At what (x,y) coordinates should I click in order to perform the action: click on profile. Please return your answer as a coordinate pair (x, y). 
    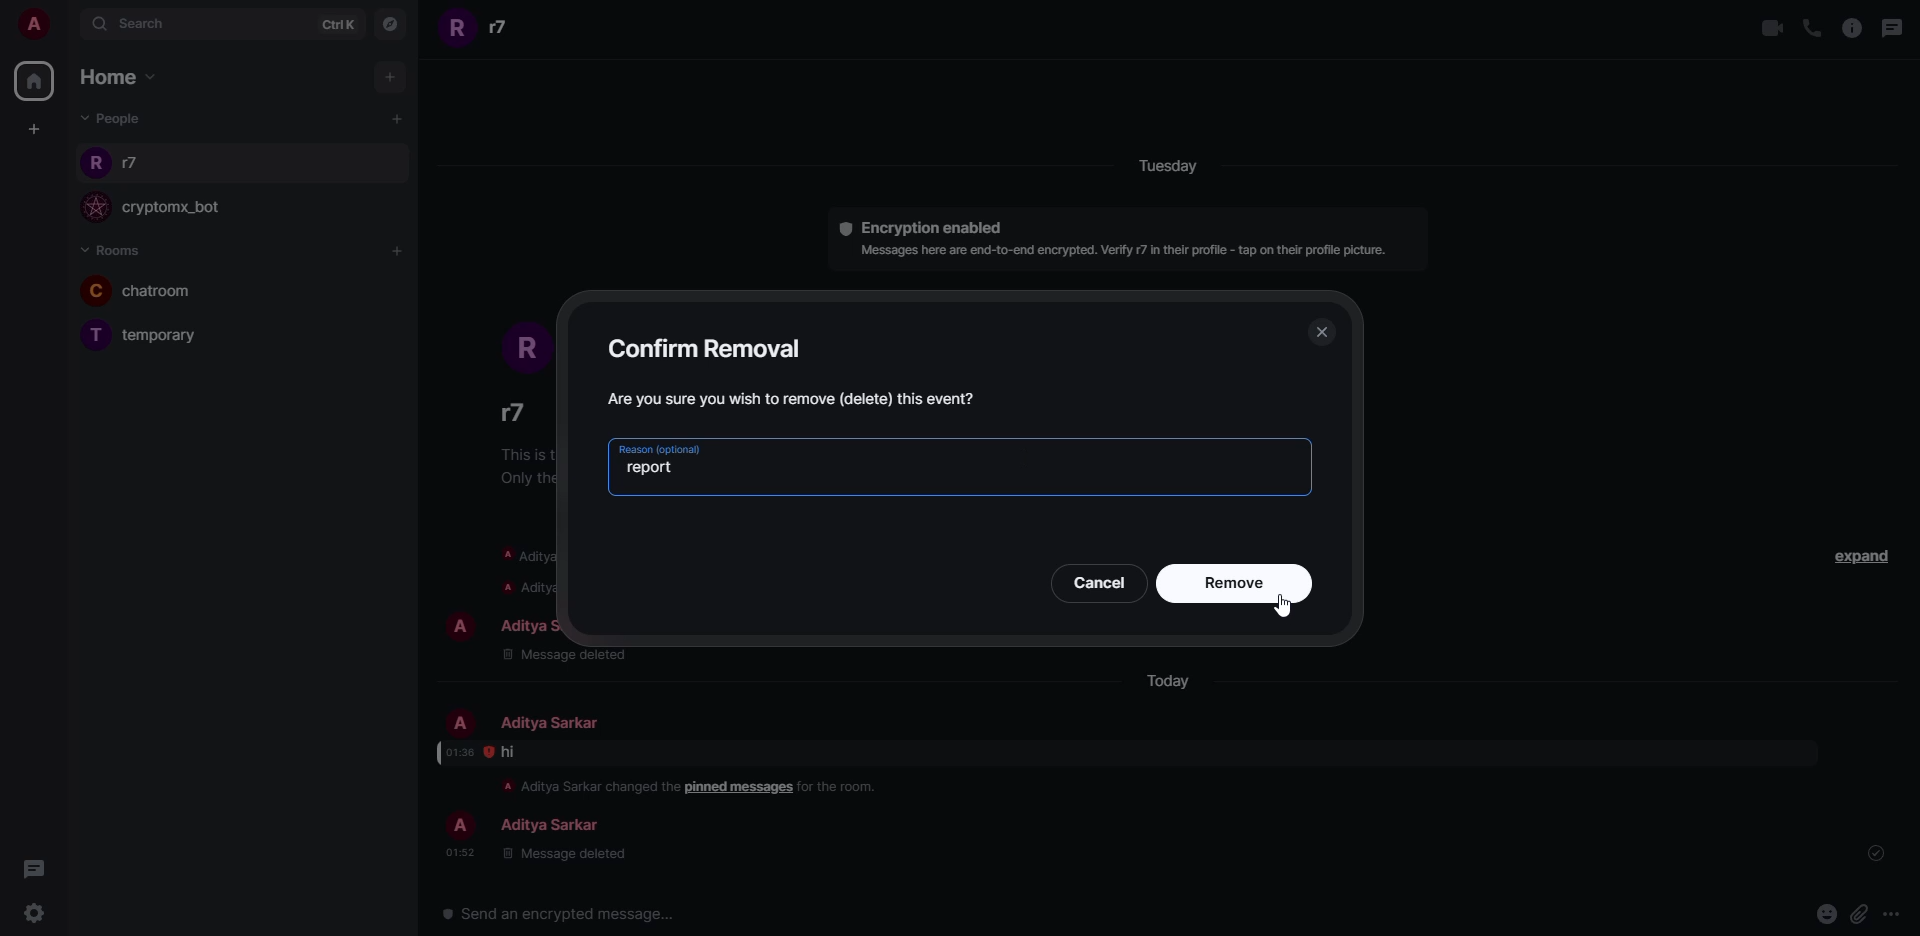
    Looking at the image, I should click on (94, 290).